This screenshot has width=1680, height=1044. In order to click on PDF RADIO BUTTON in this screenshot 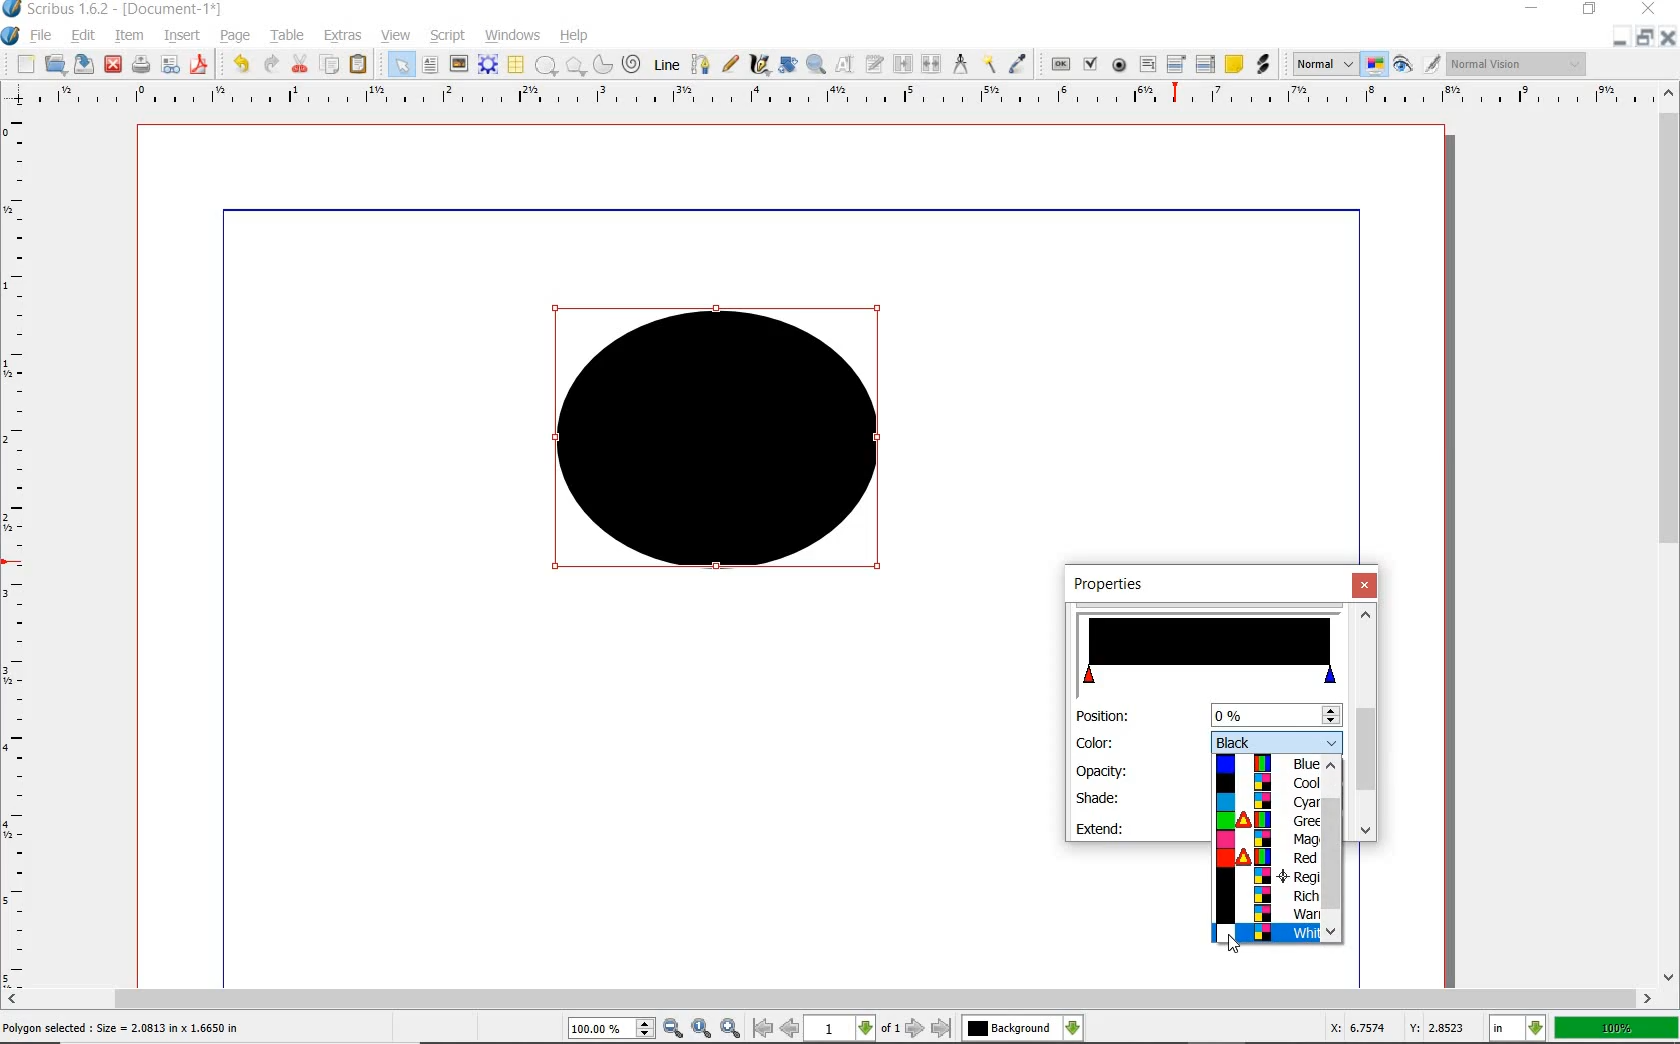, I will do `click(1120, 64)`.